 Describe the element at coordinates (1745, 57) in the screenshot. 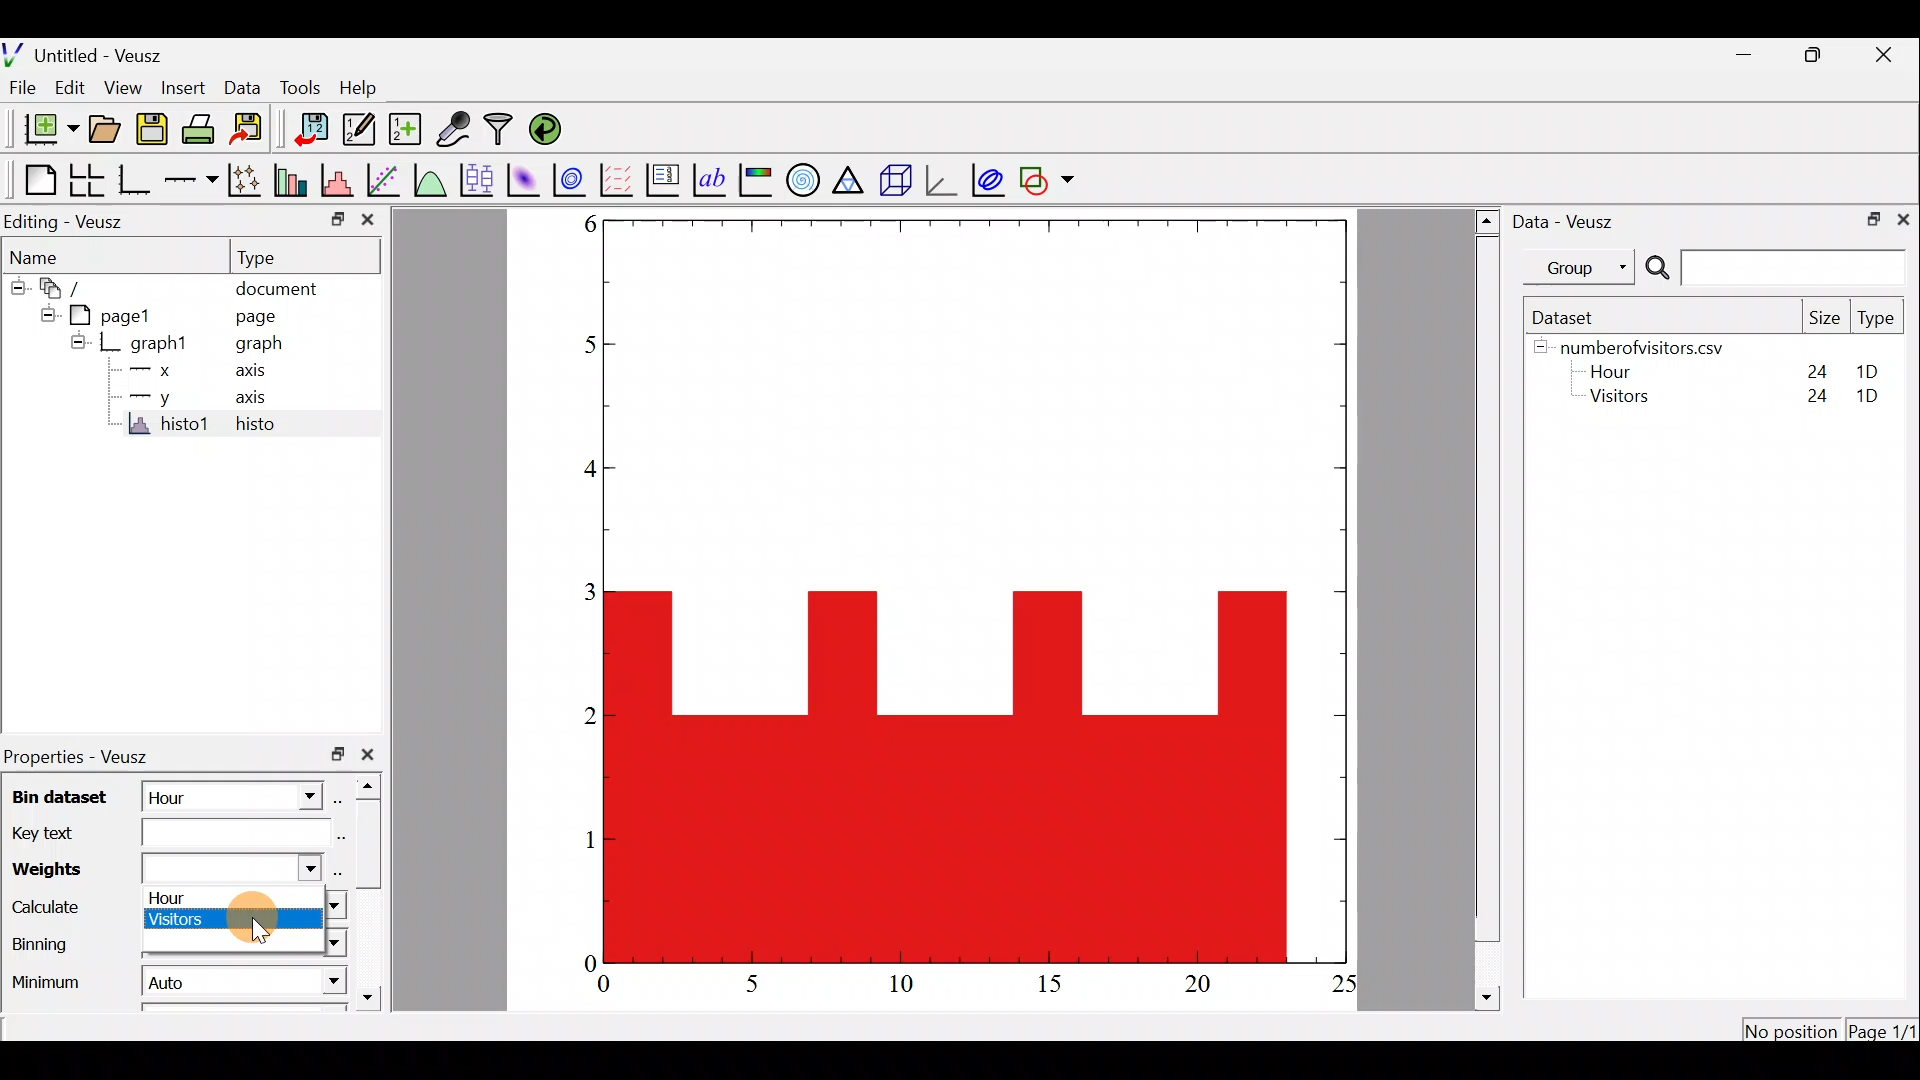

I see `minimize` at that location.